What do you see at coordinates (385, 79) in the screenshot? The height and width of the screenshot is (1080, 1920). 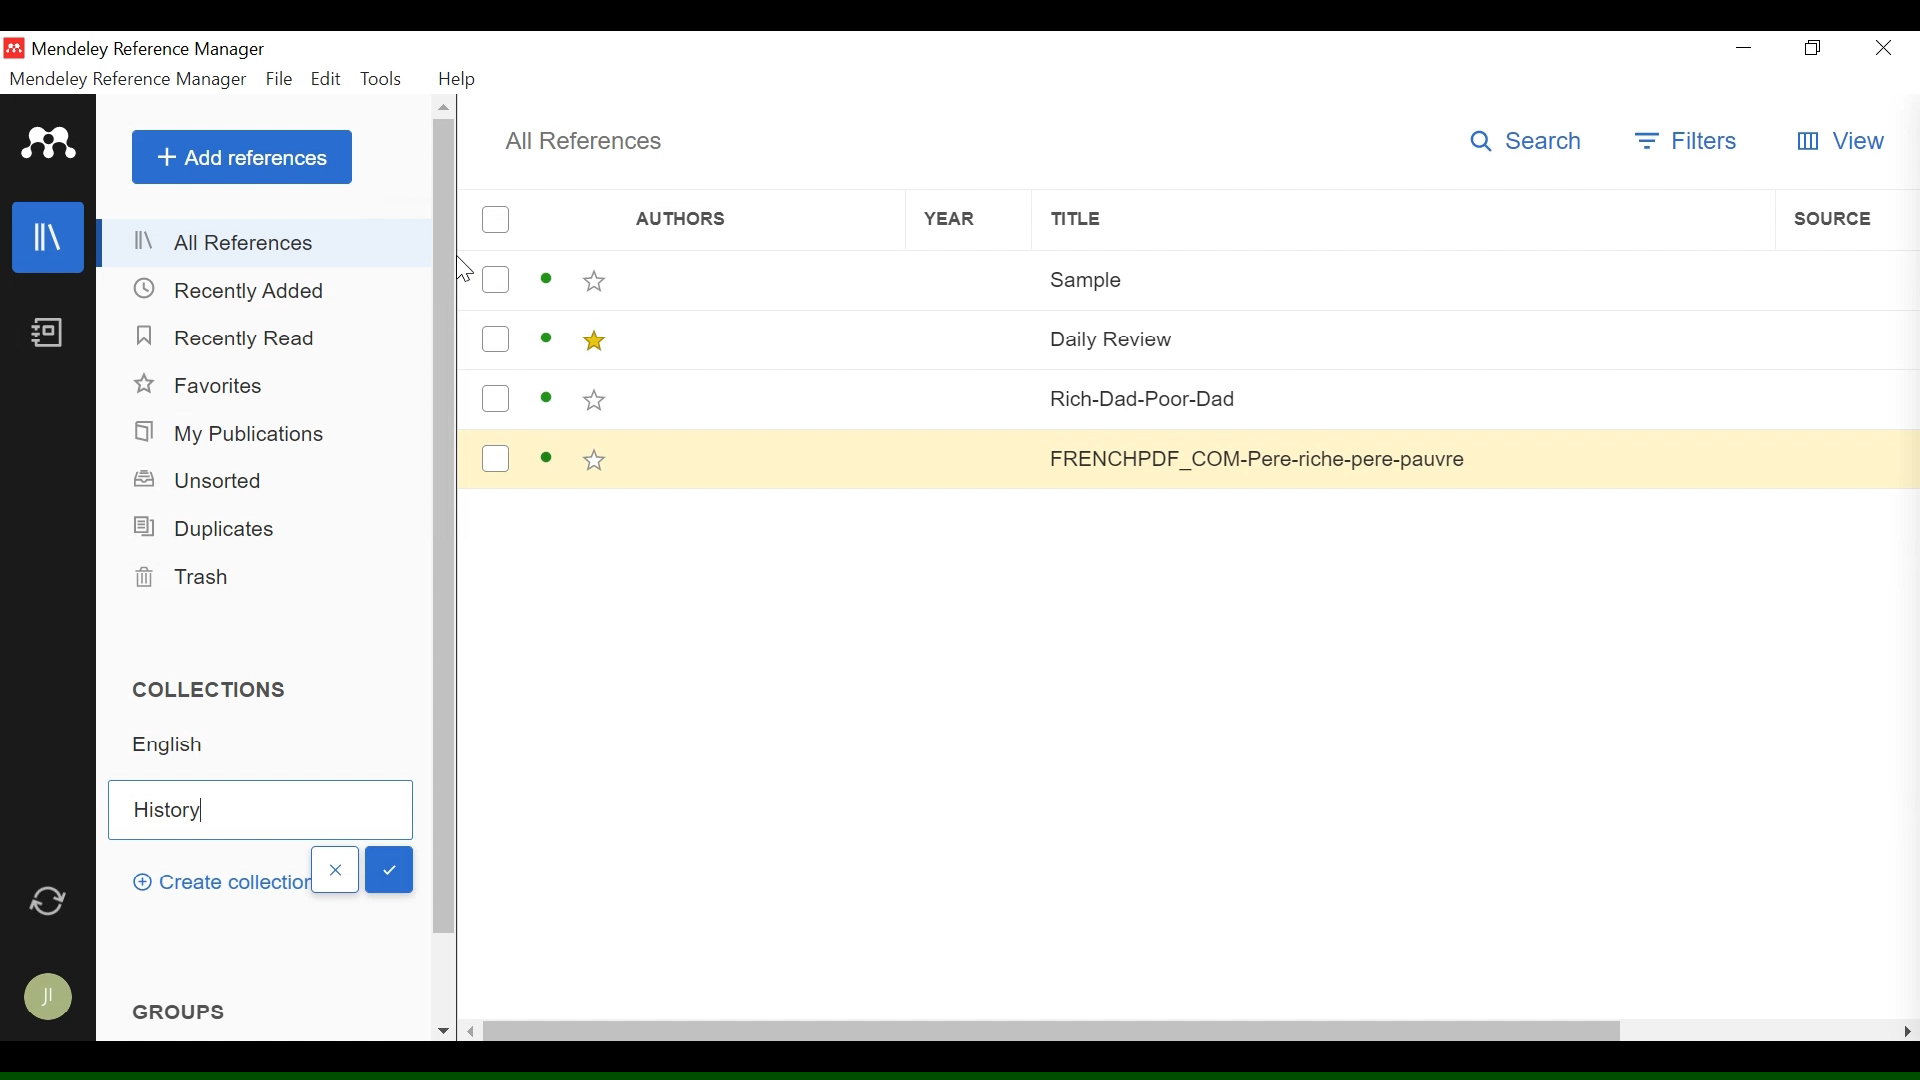 I see `Tools` at bounding box center [385, 79].